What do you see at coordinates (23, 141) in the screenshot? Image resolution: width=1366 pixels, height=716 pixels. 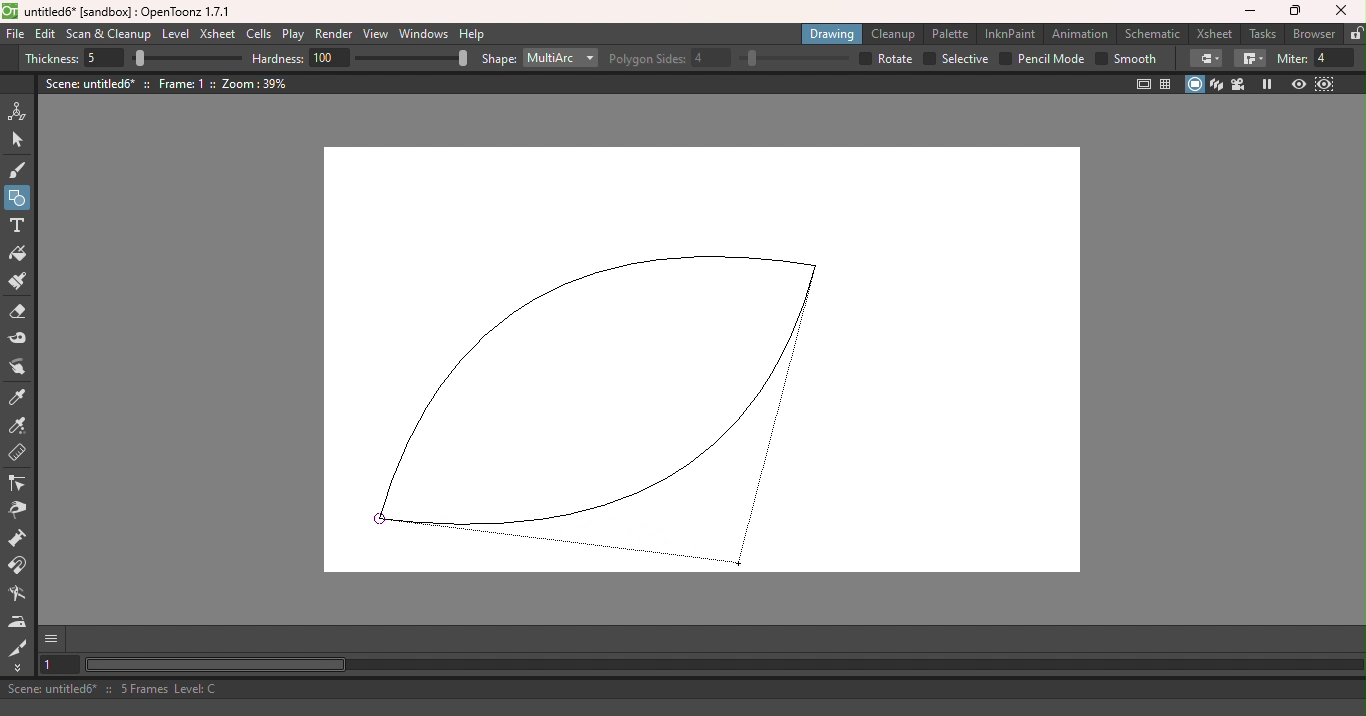 I see `Selection tool` at bounding box center [23, 141].